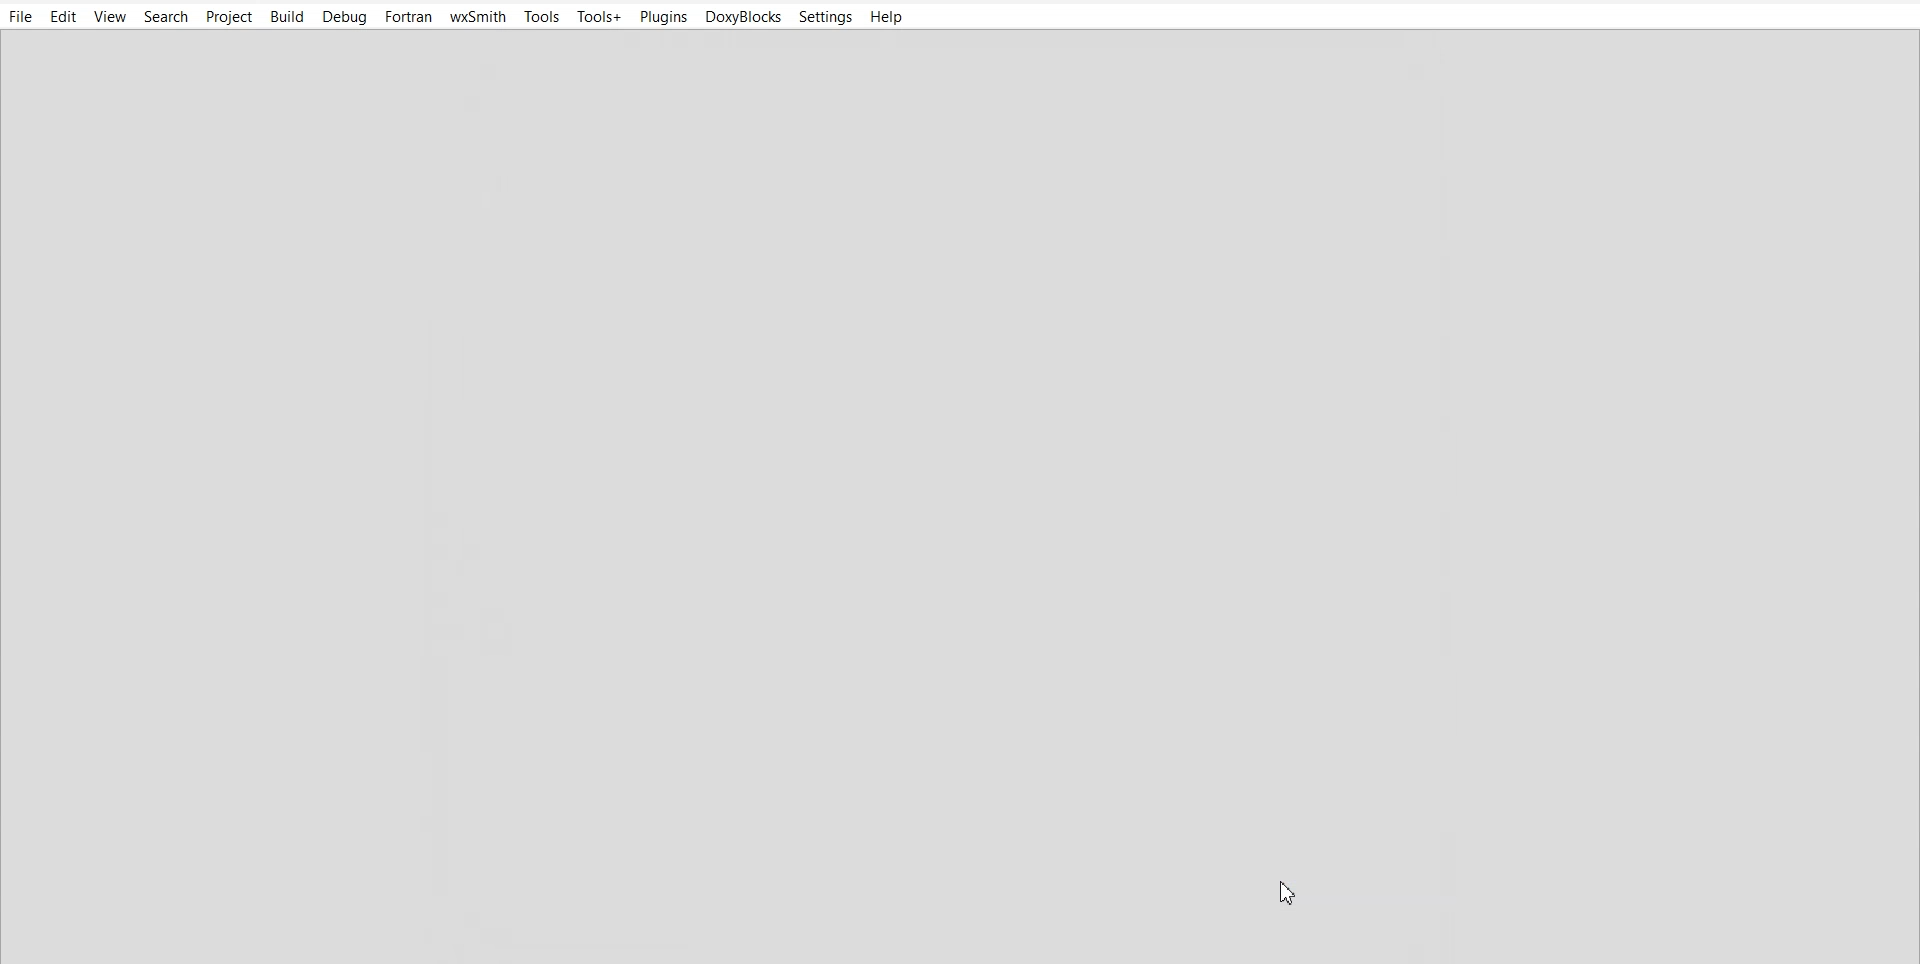 This screenshot has height=964, width=1920. Describe the element at coordinates (407, 17) in the screenshot. I see `Fortran` at that location.